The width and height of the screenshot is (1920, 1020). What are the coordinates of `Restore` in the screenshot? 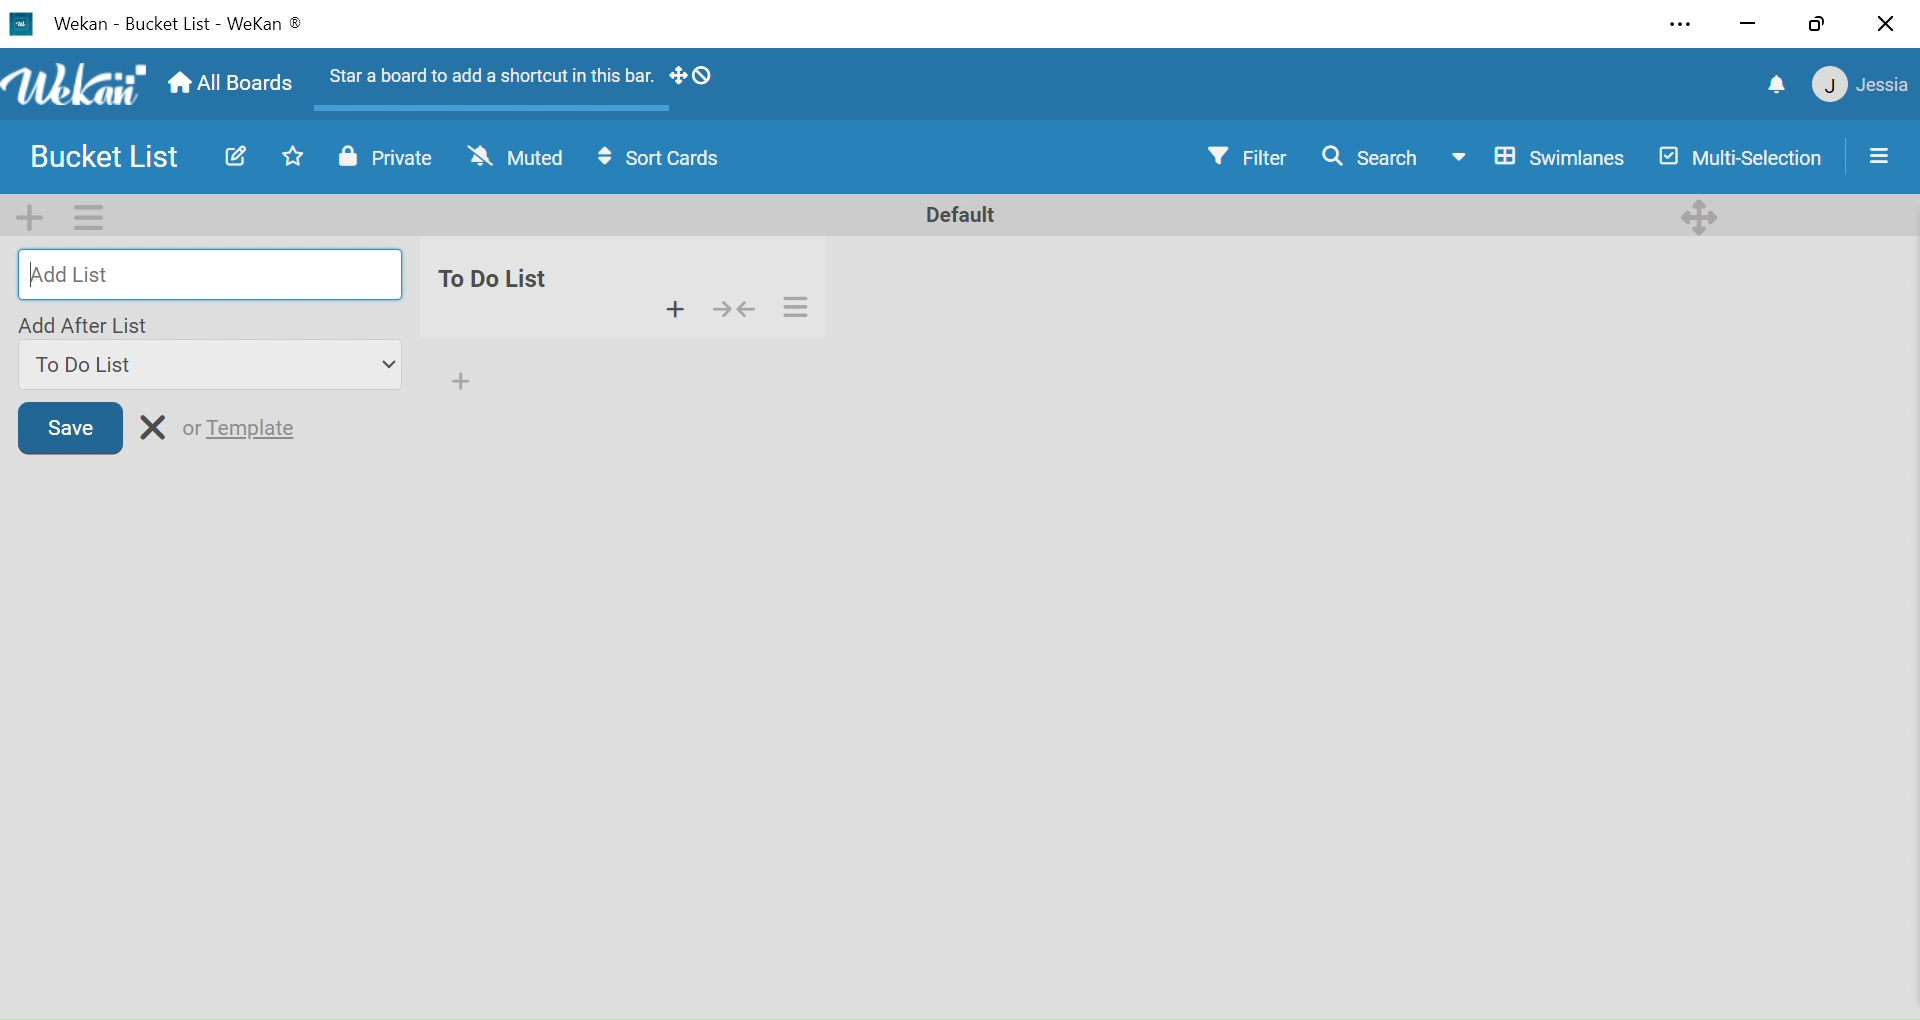 It's located at (1816, 24).